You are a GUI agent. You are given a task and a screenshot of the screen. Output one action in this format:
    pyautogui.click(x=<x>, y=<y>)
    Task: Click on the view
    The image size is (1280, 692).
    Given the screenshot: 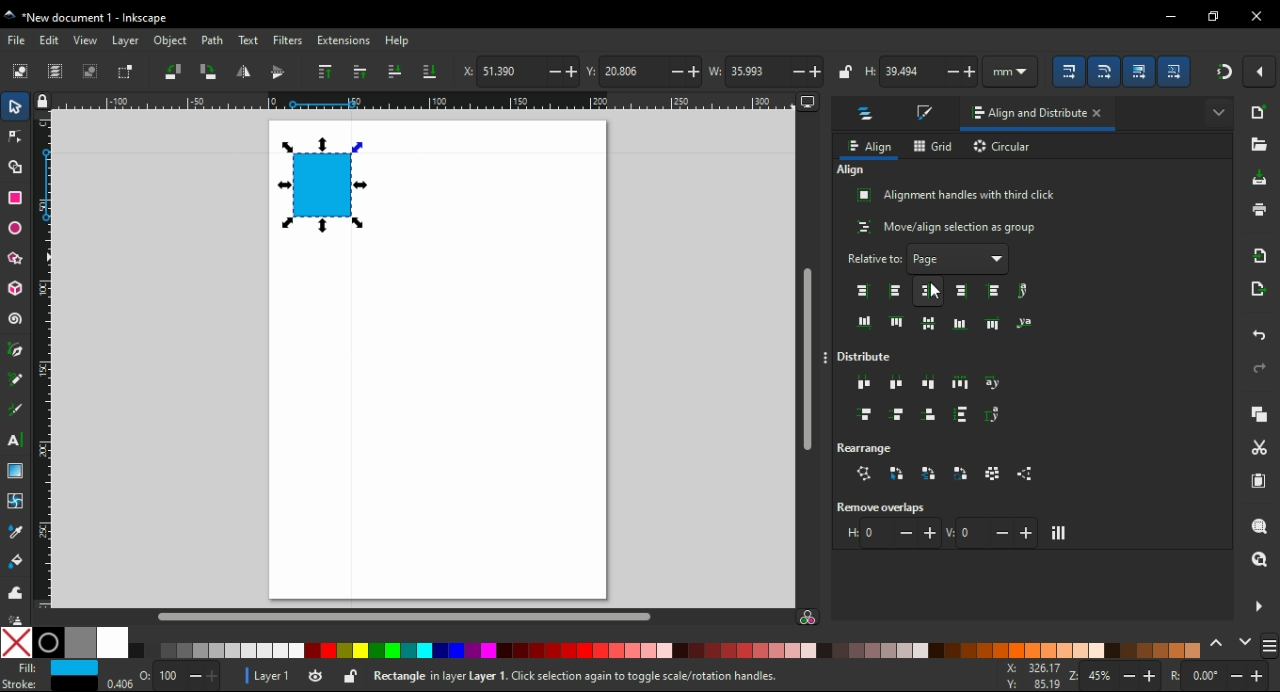 What is the action you would take?
    pyautogui.click(x=86, y=40)
    